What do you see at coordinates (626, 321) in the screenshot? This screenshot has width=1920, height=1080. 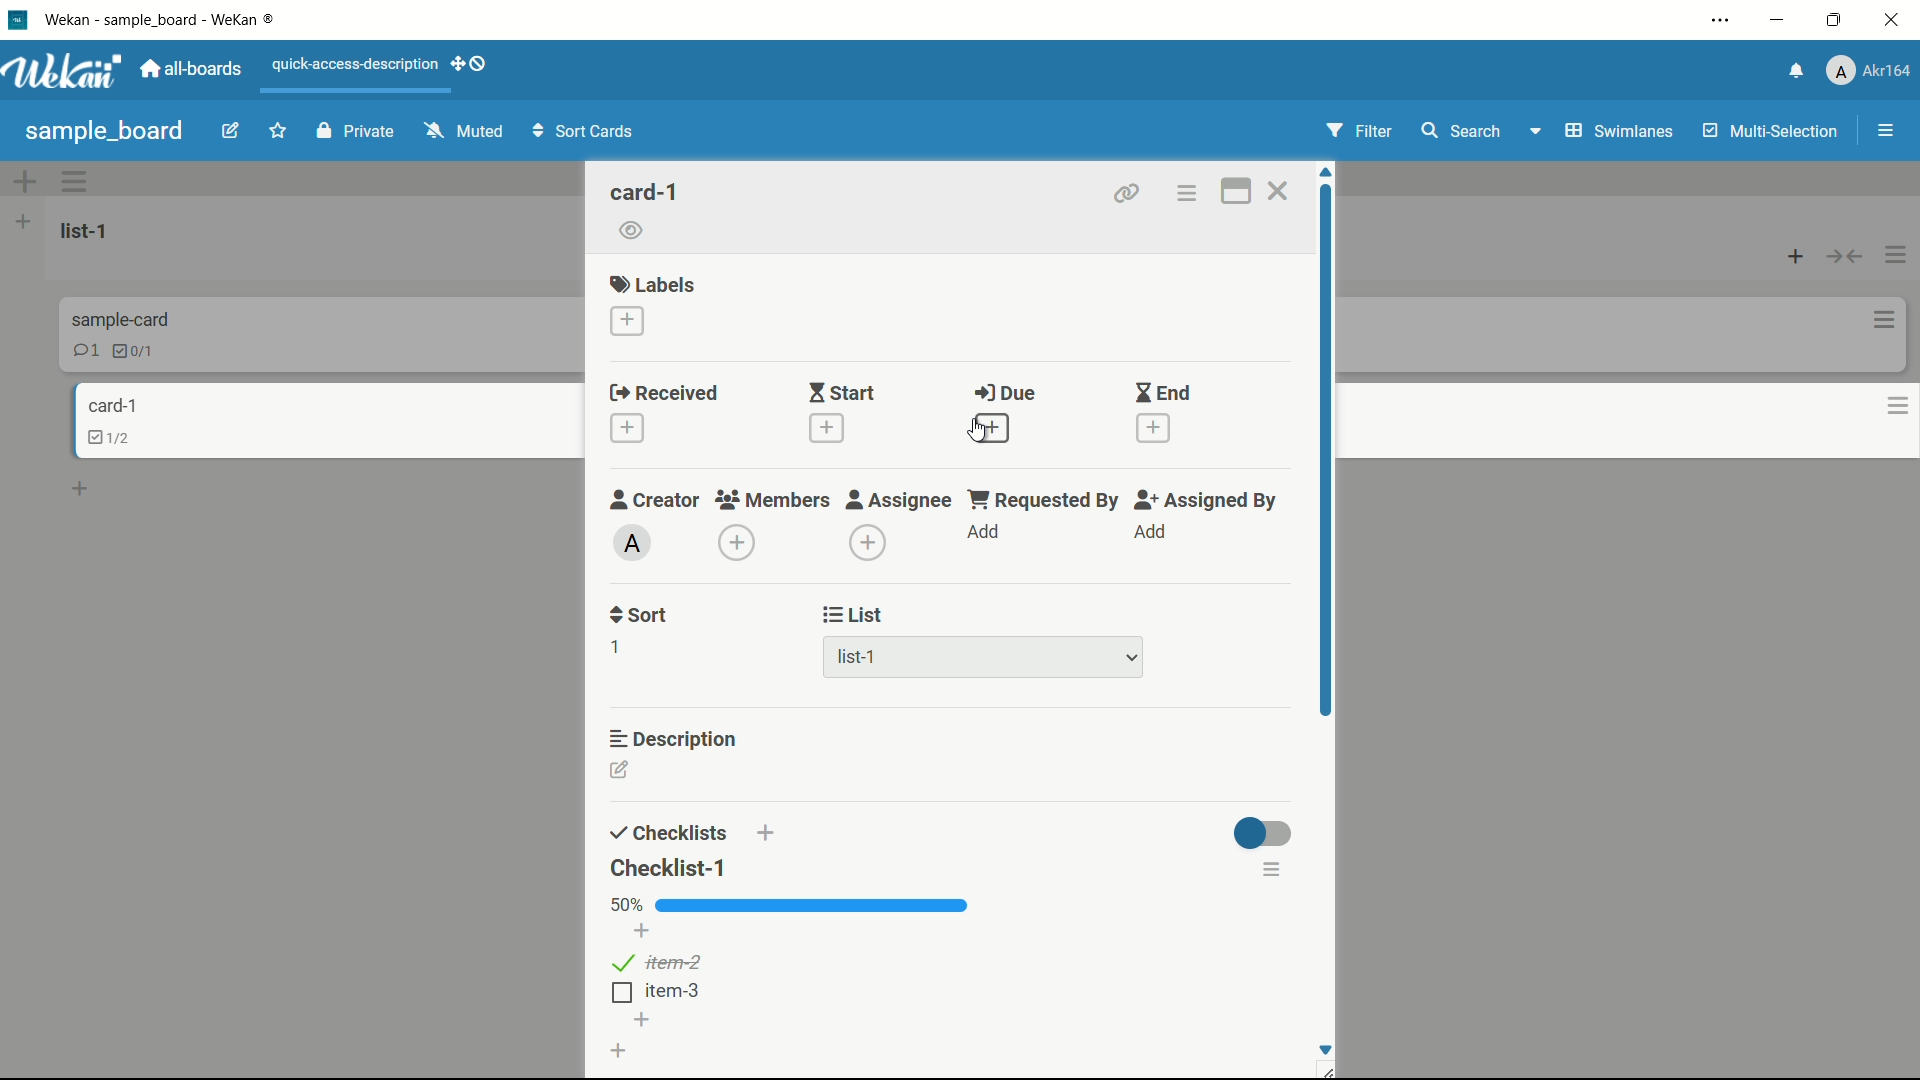 I see `add label` at bounding box center [626, 321].